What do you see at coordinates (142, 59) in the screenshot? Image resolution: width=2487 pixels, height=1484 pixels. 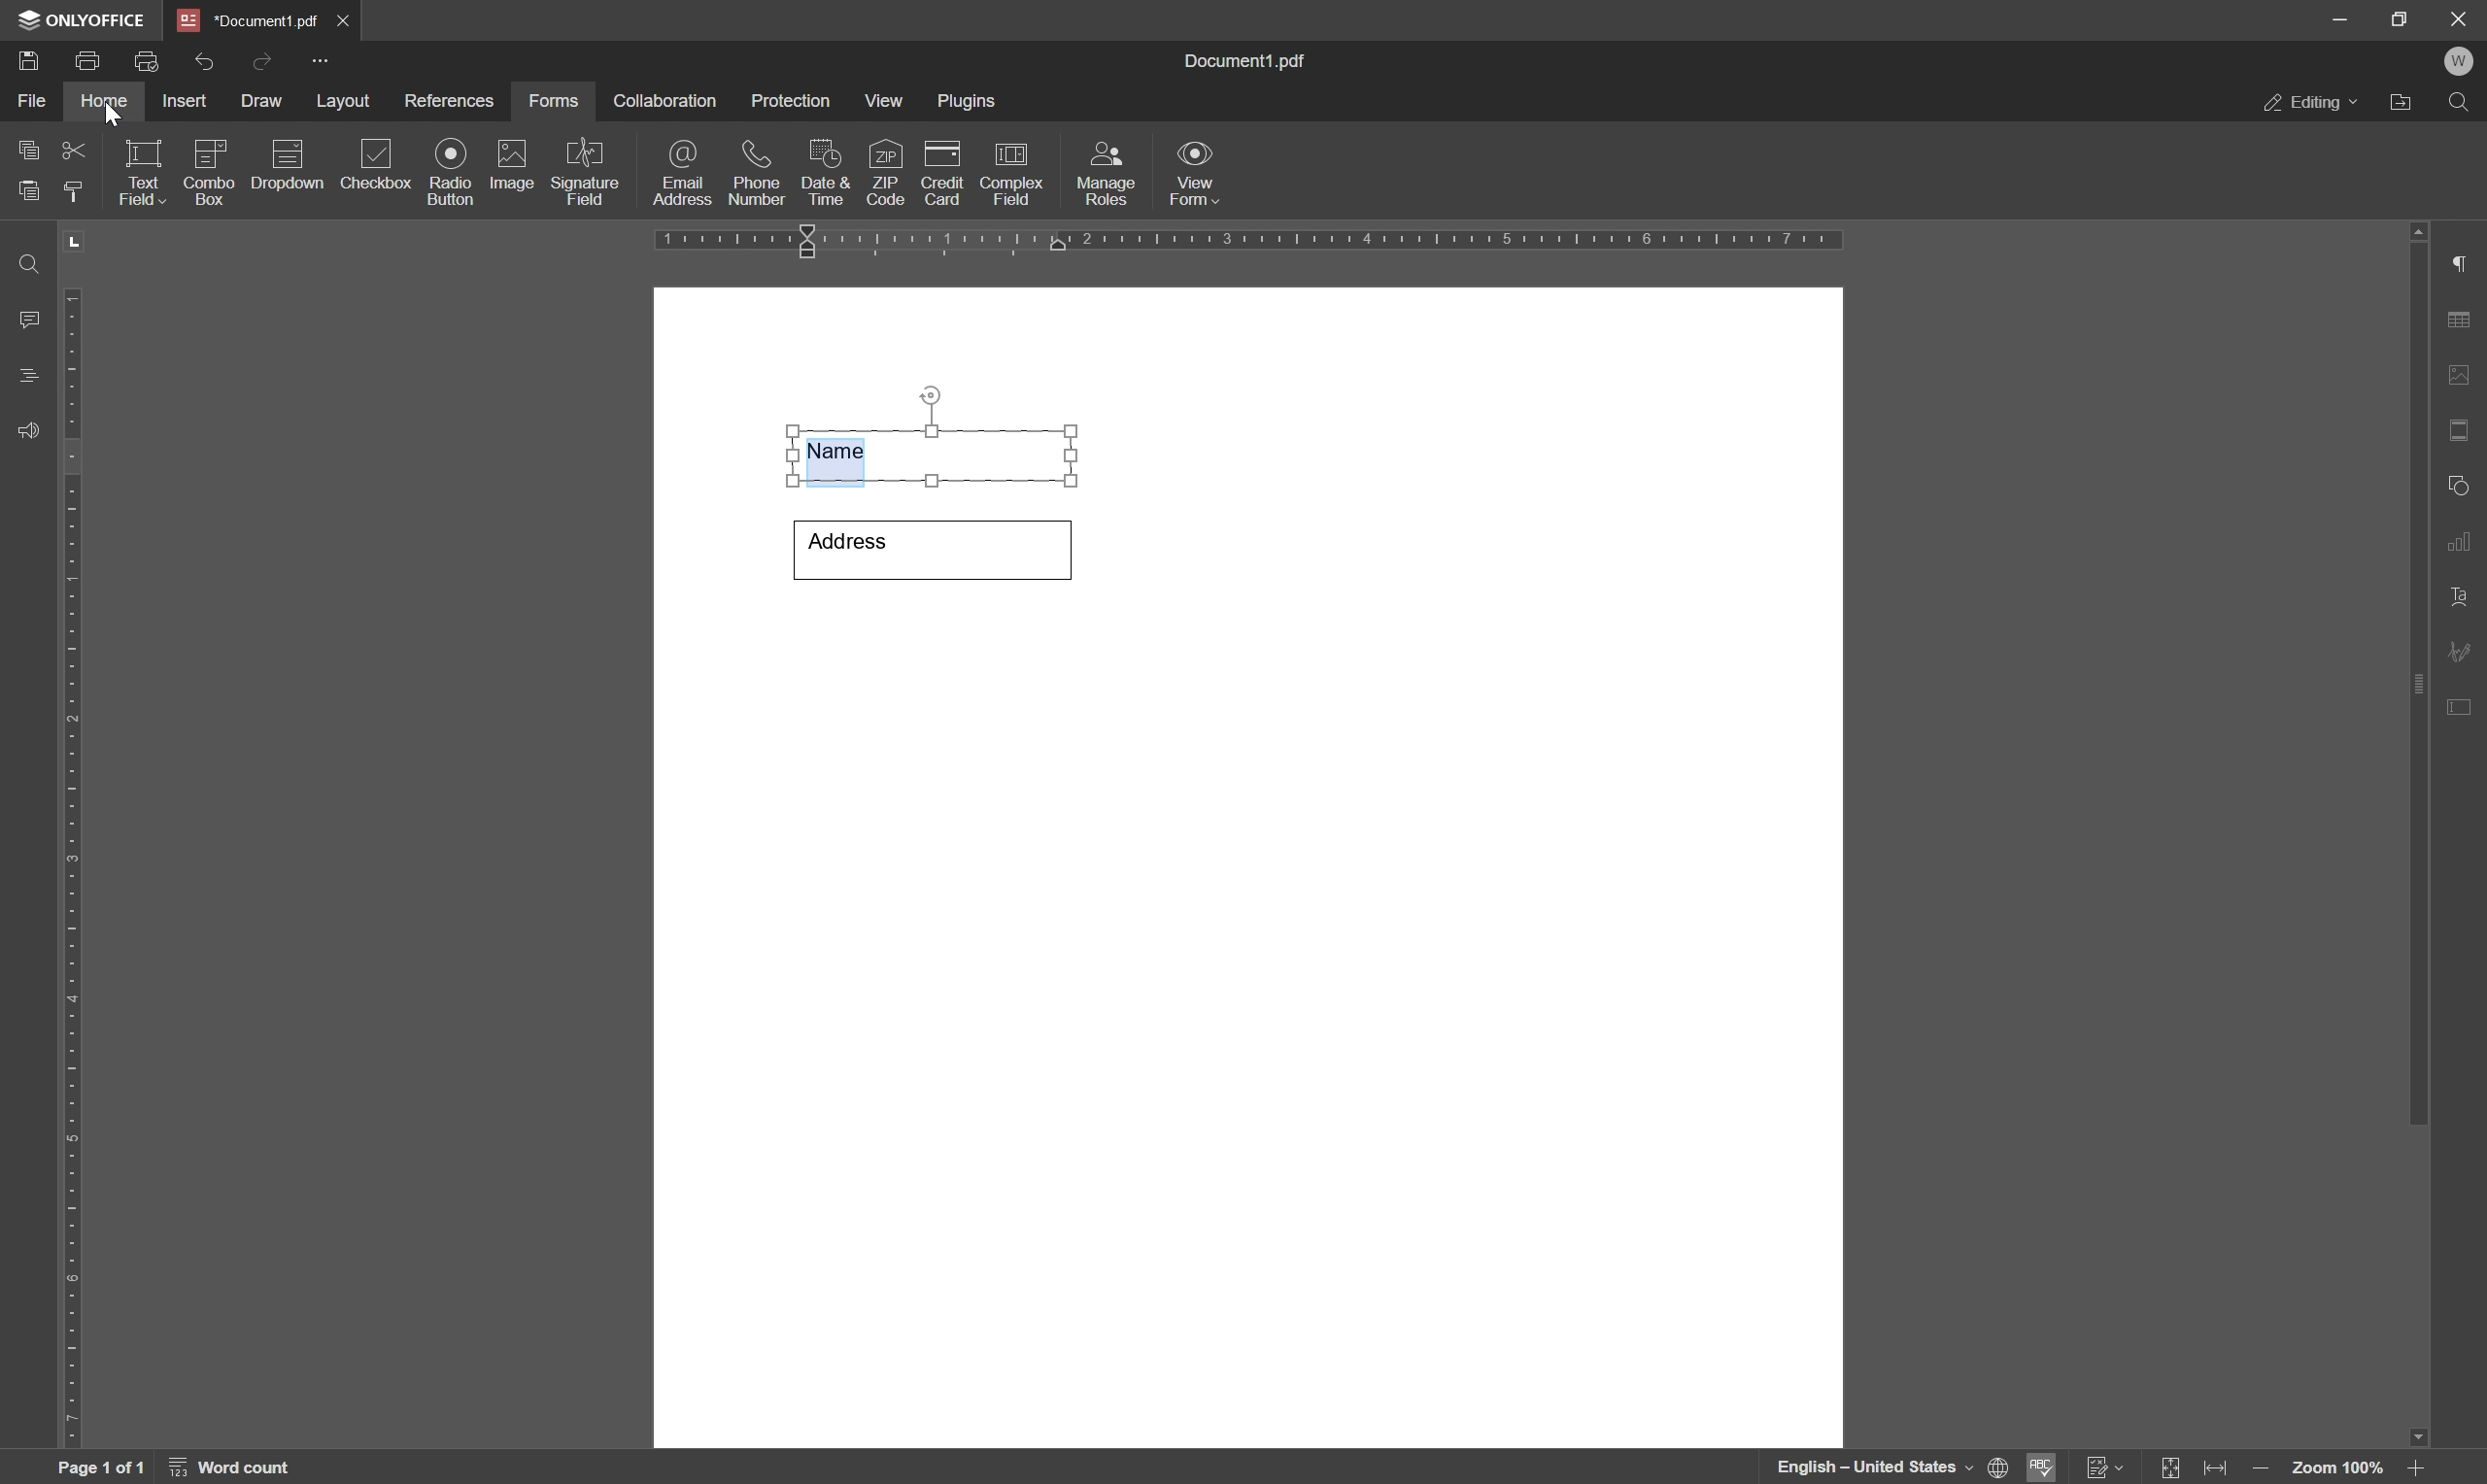 I see `quick print` at bounding box center [142, 59].